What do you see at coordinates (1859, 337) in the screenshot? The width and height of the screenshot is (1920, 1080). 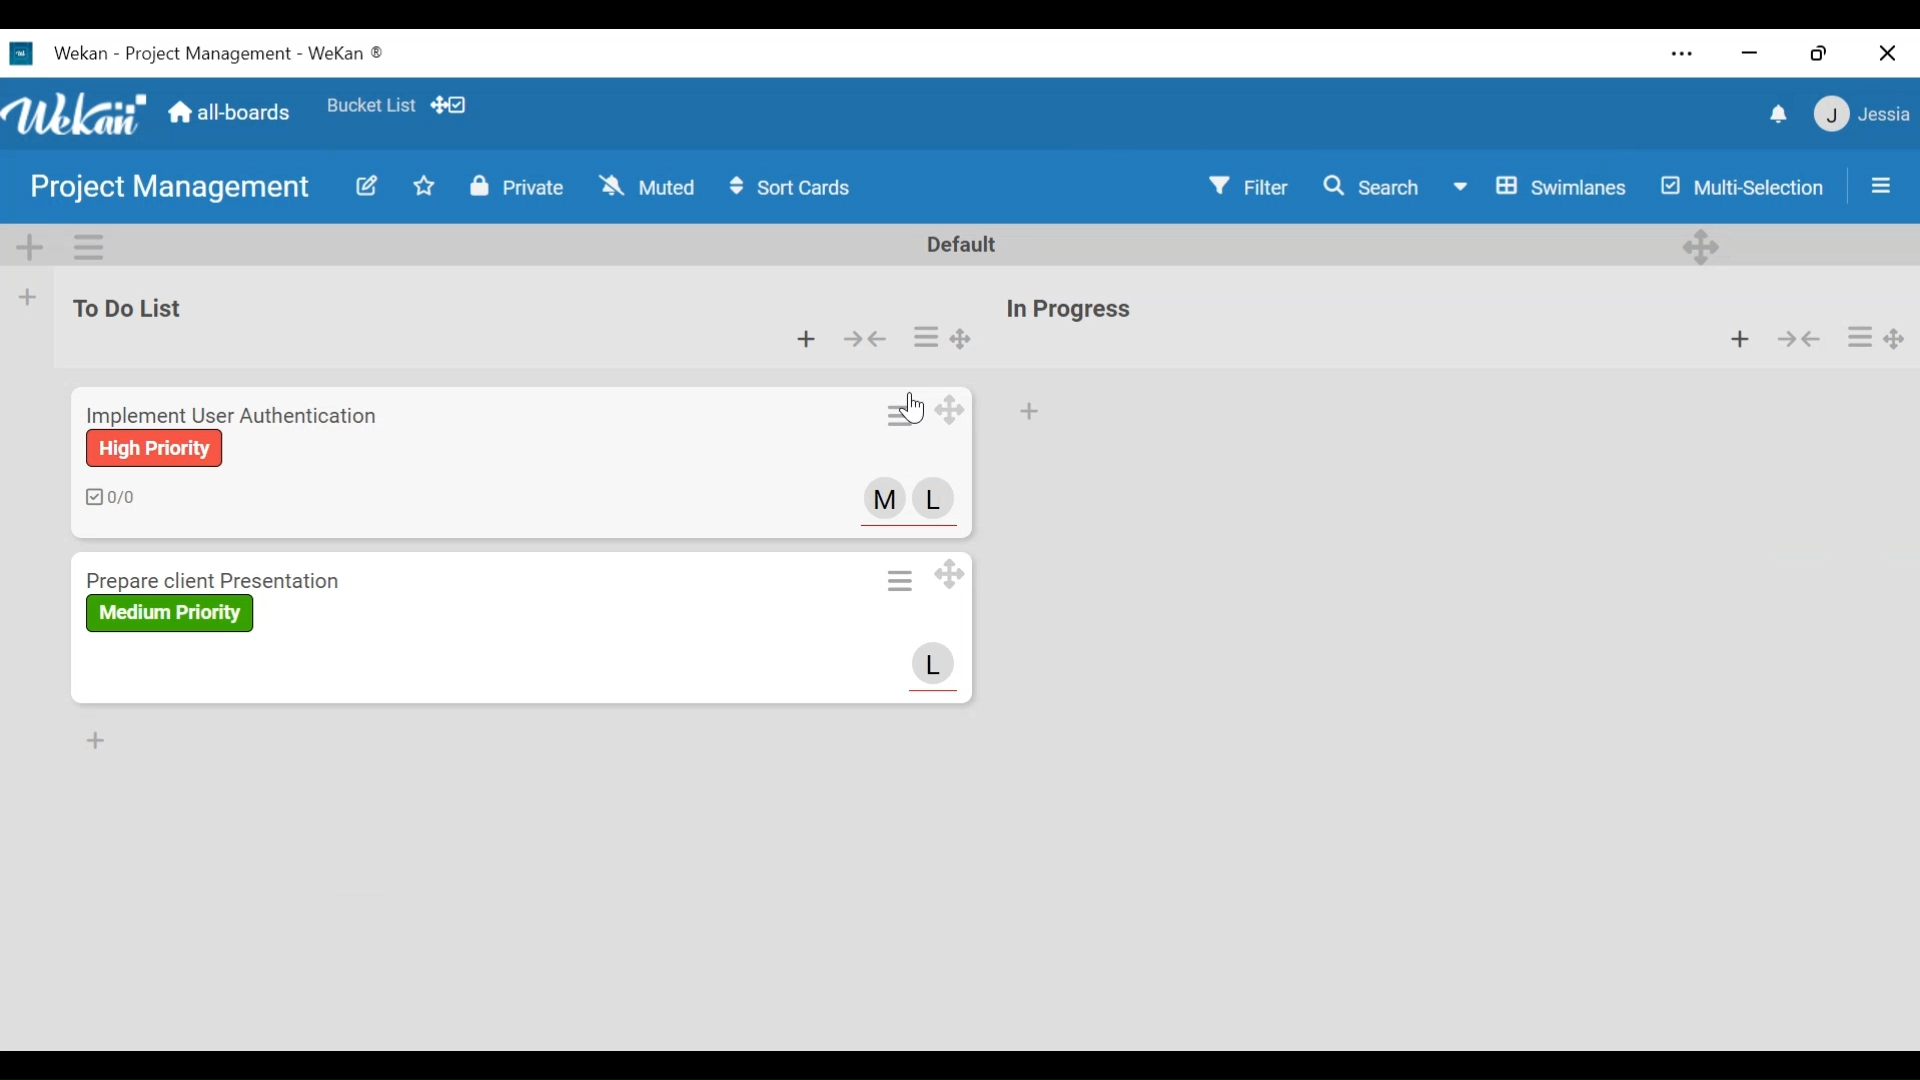 I see `card actions` at bounding box center [1859, 337].